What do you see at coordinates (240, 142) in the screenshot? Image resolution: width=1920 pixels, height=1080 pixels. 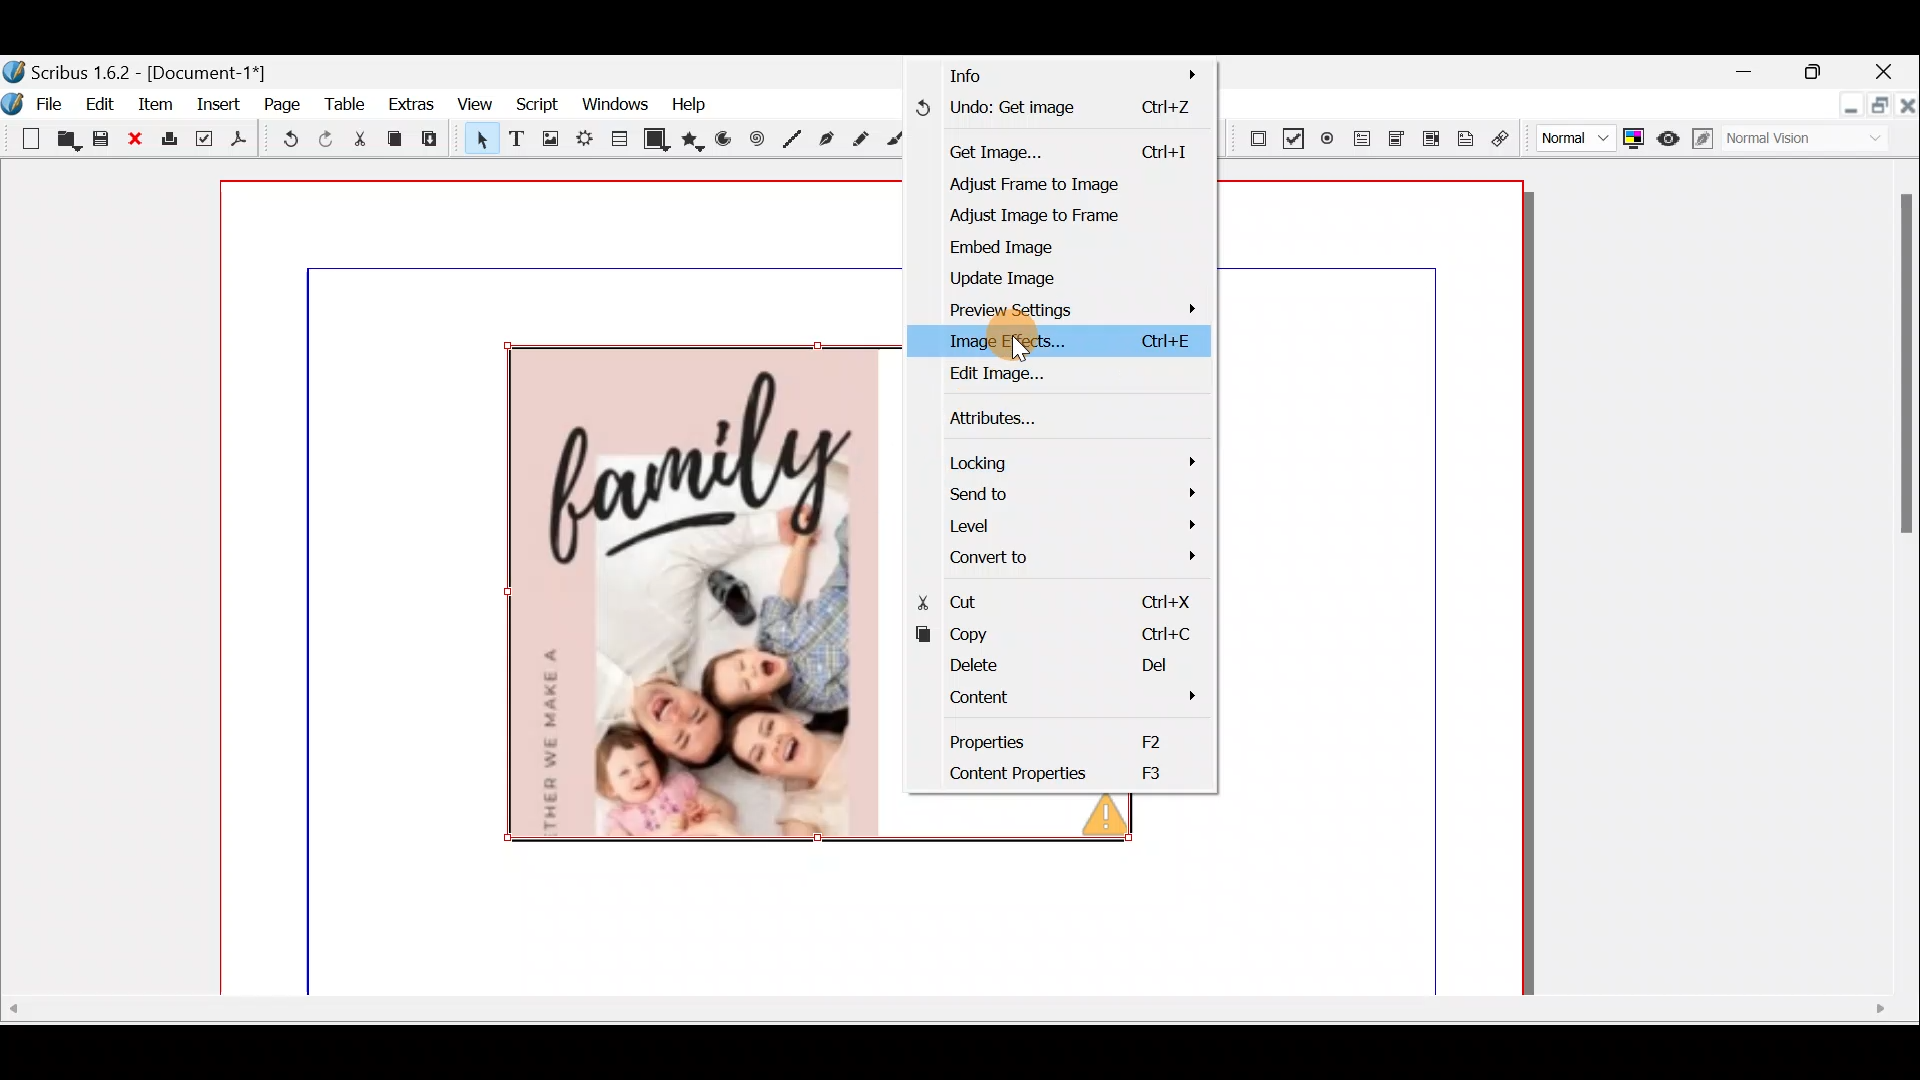 I see `Save as PDF` at bounding box center [240, 142].